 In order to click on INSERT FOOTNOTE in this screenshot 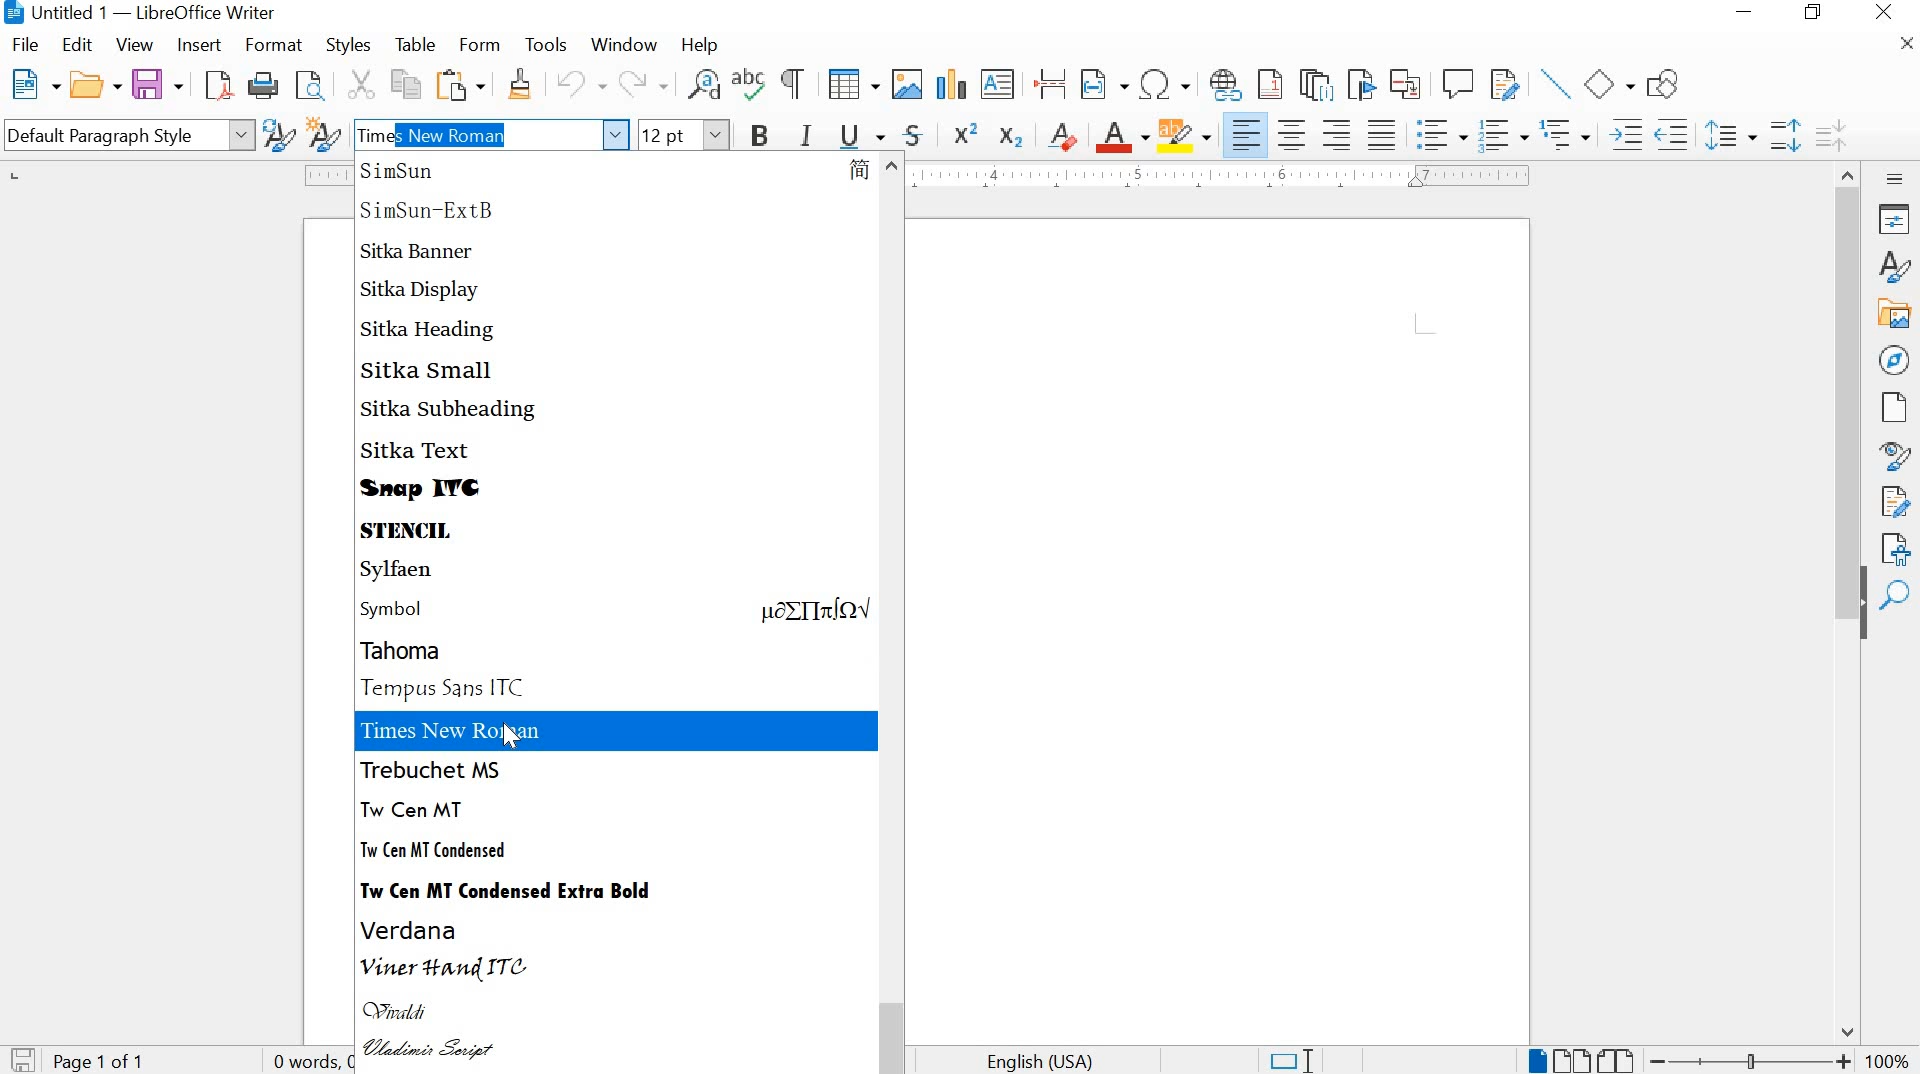, I will do `click(1271, 86)`.